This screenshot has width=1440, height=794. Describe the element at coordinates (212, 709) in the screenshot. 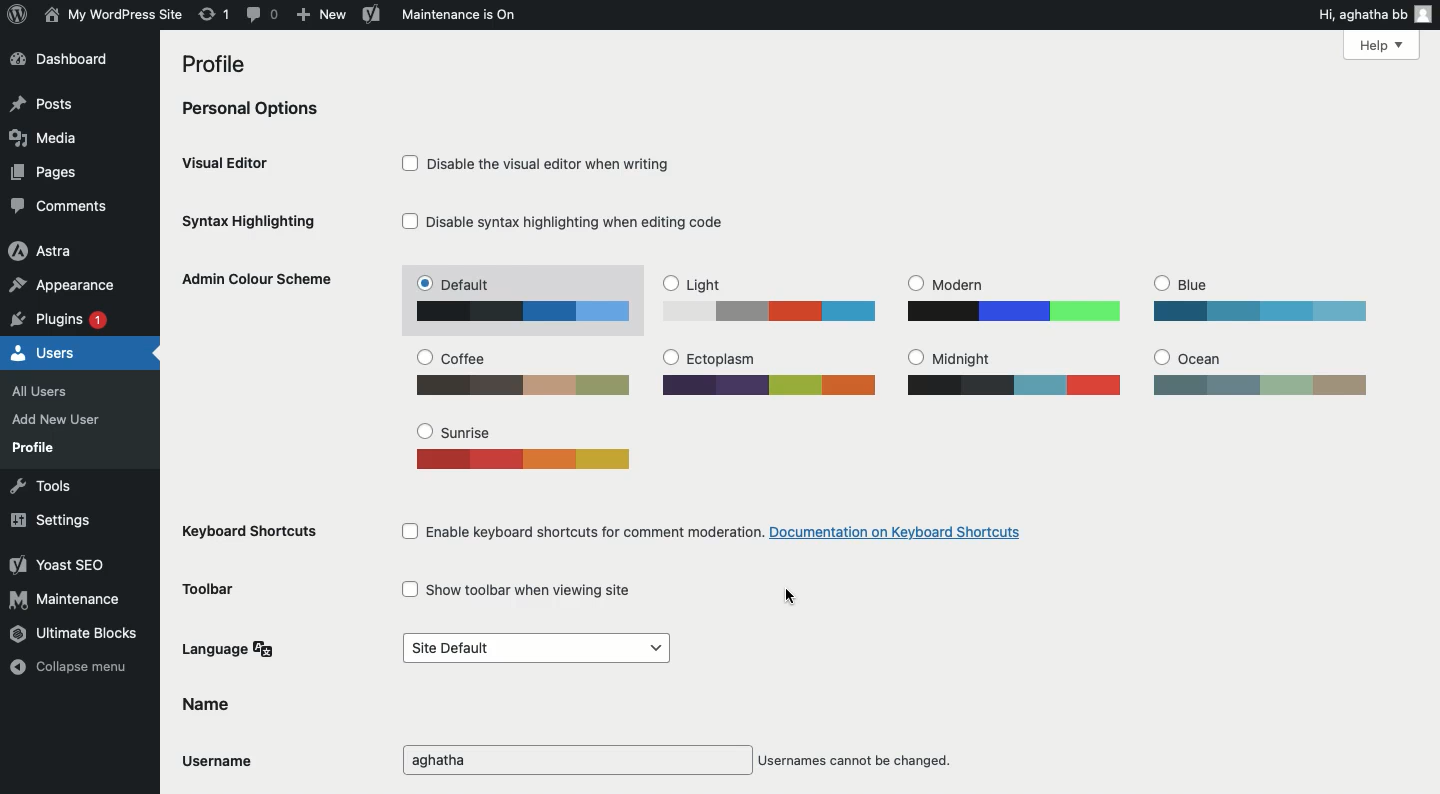

I see `Name` at that location.